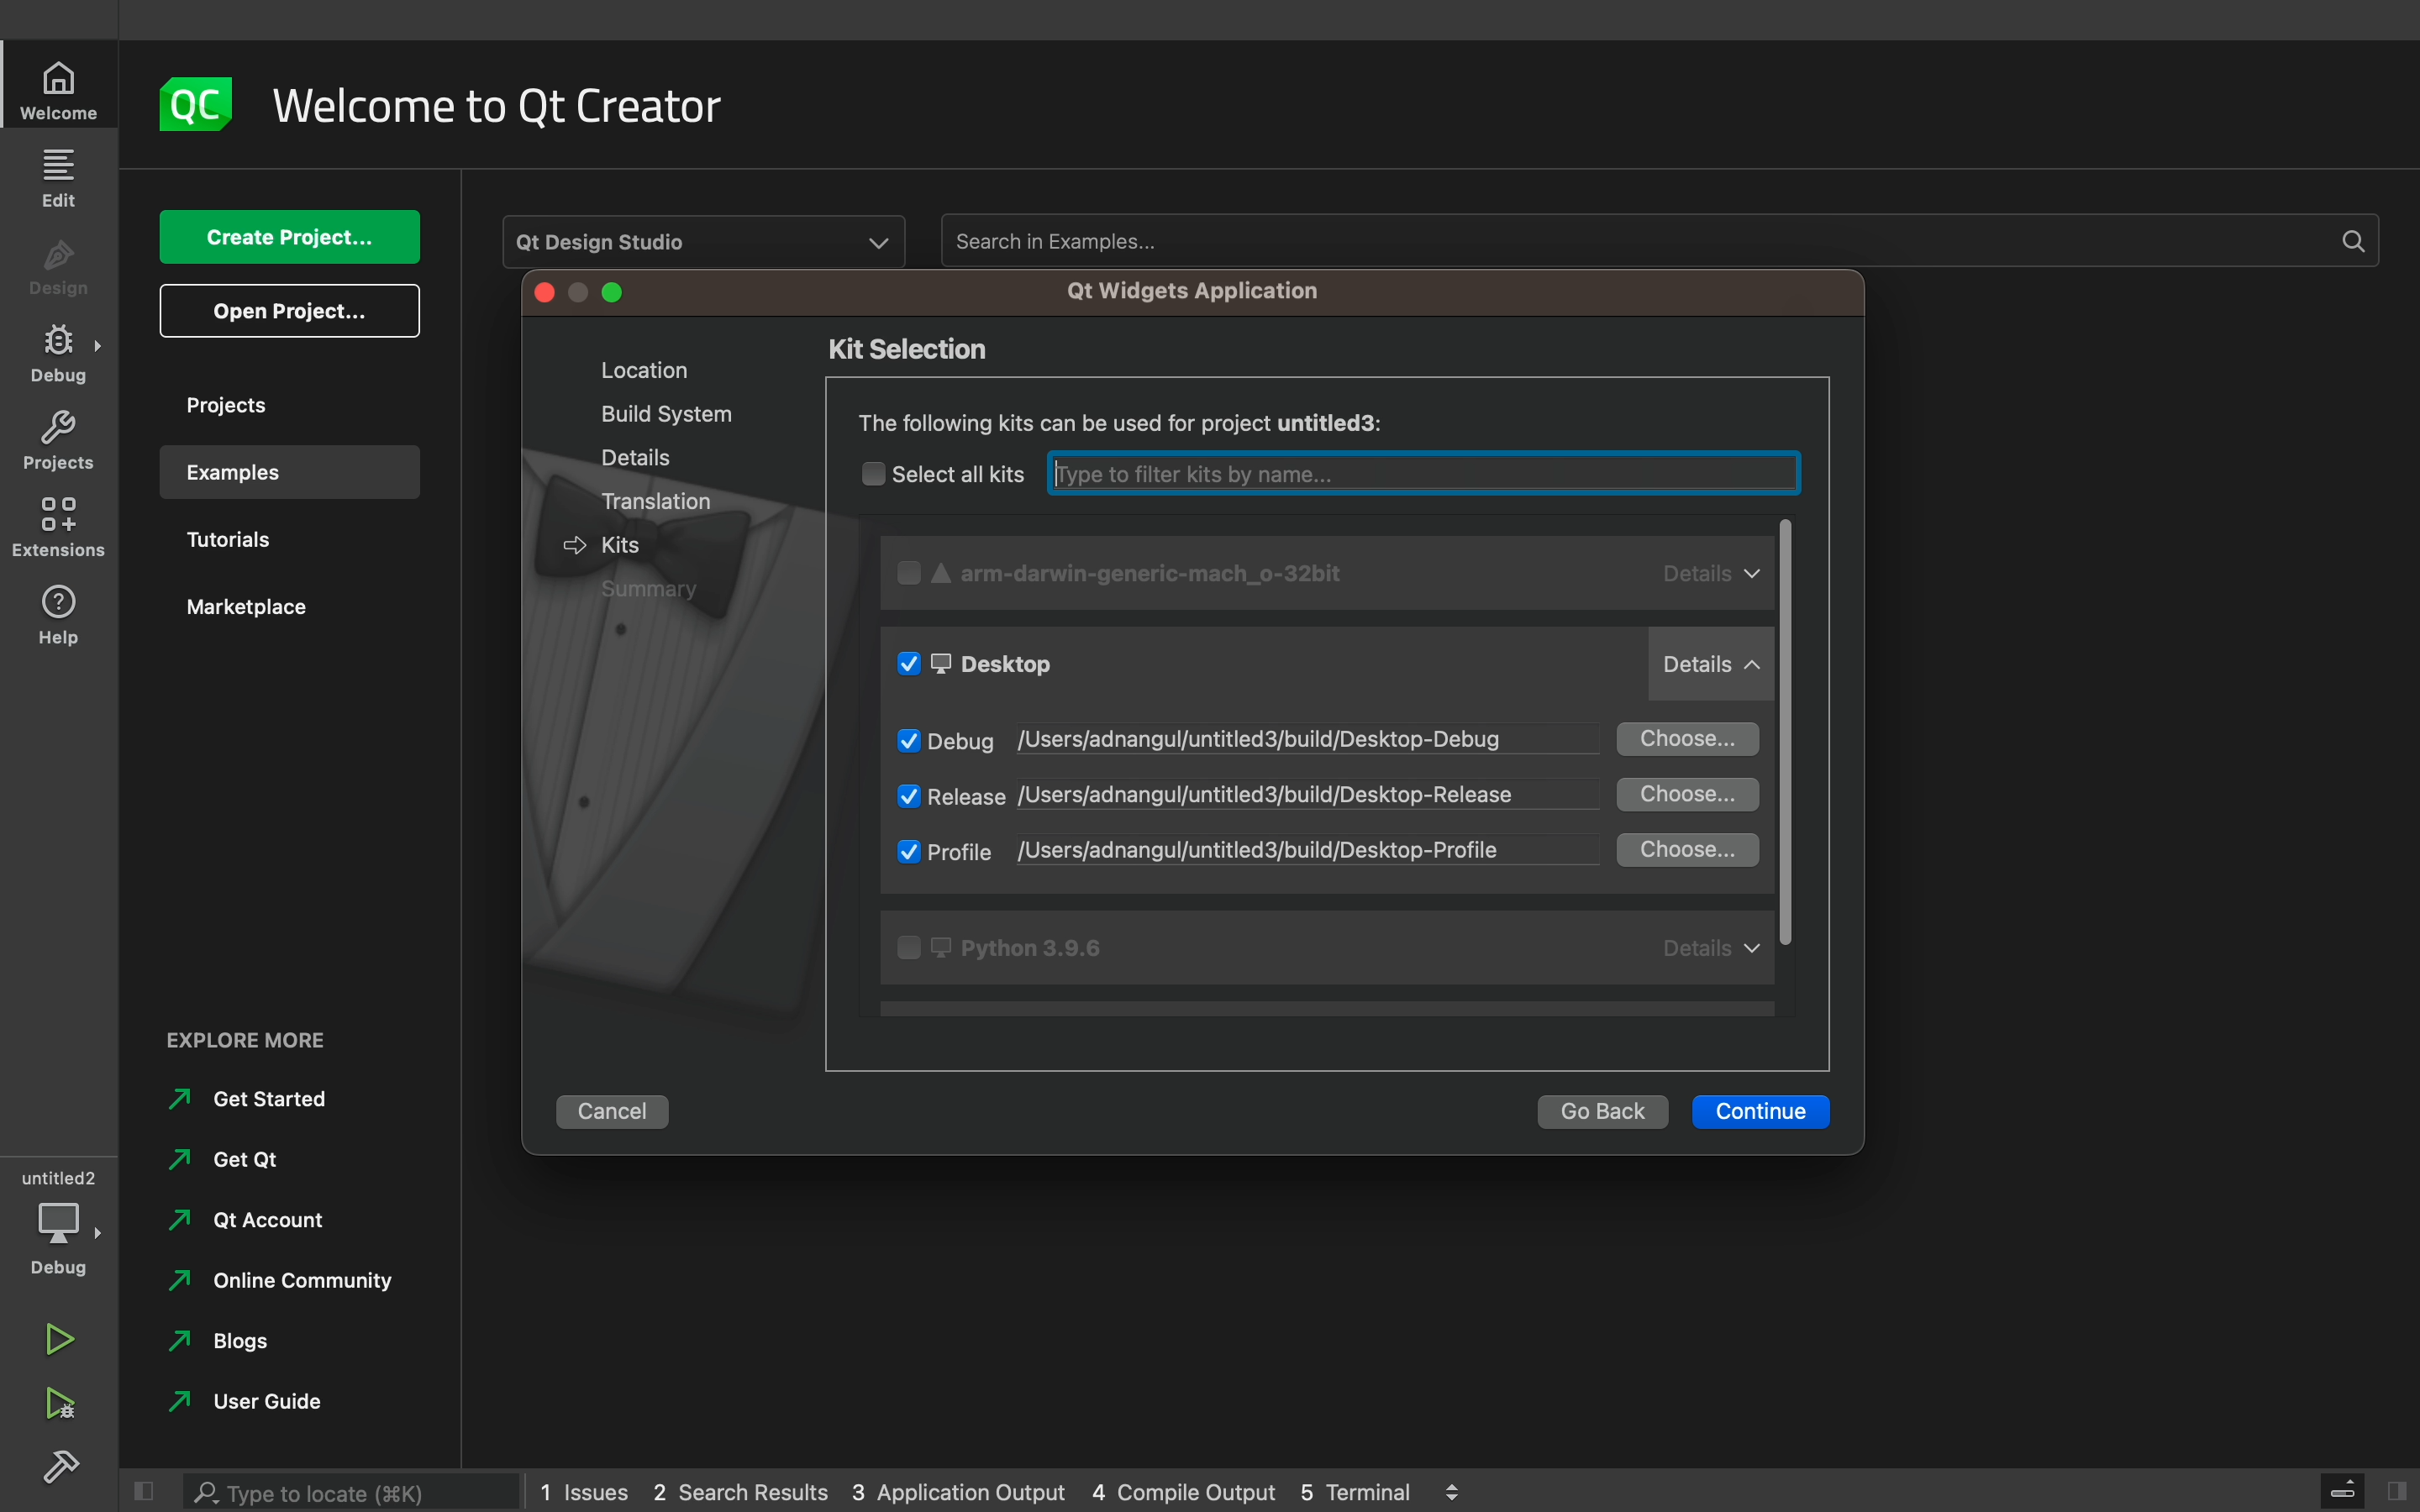  What do you see at coordinates (63, 527) in the screenshot?
I see `extensions` at bounding box center [63, 527].